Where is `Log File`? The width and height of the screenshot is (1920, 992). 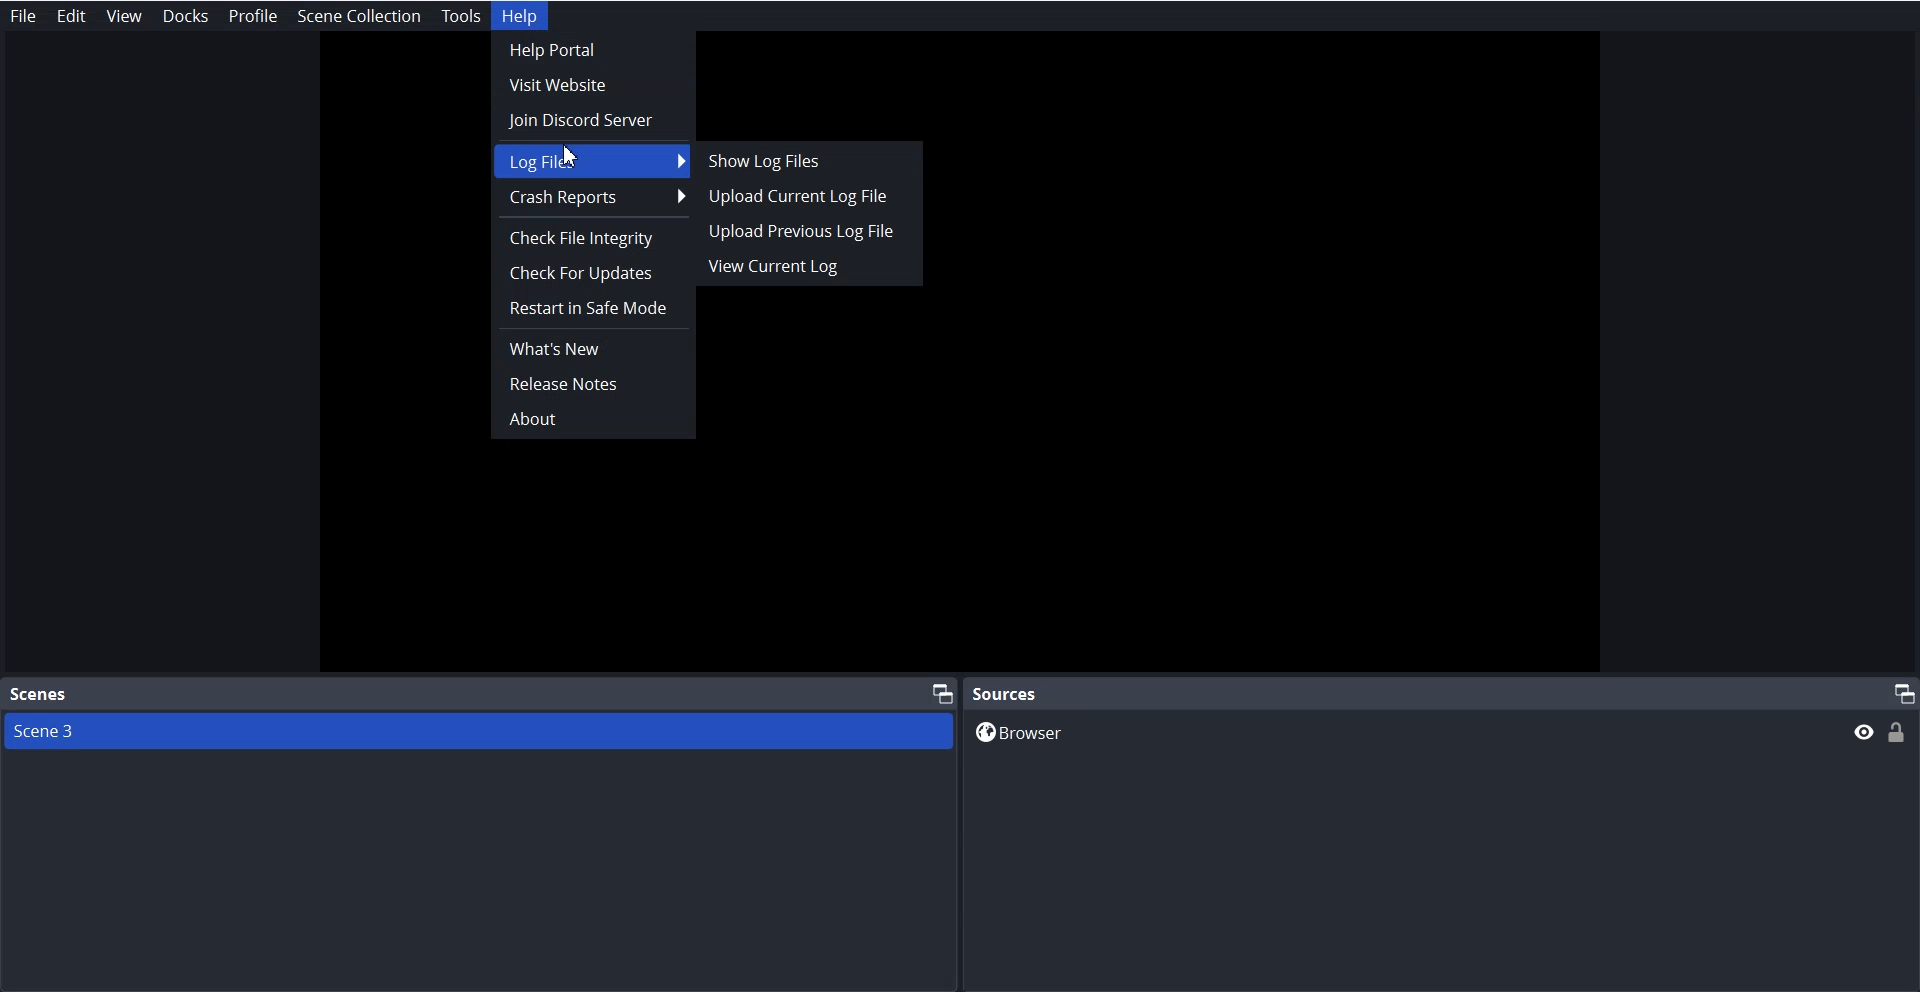
Log File is located at coordinates (591, 159).